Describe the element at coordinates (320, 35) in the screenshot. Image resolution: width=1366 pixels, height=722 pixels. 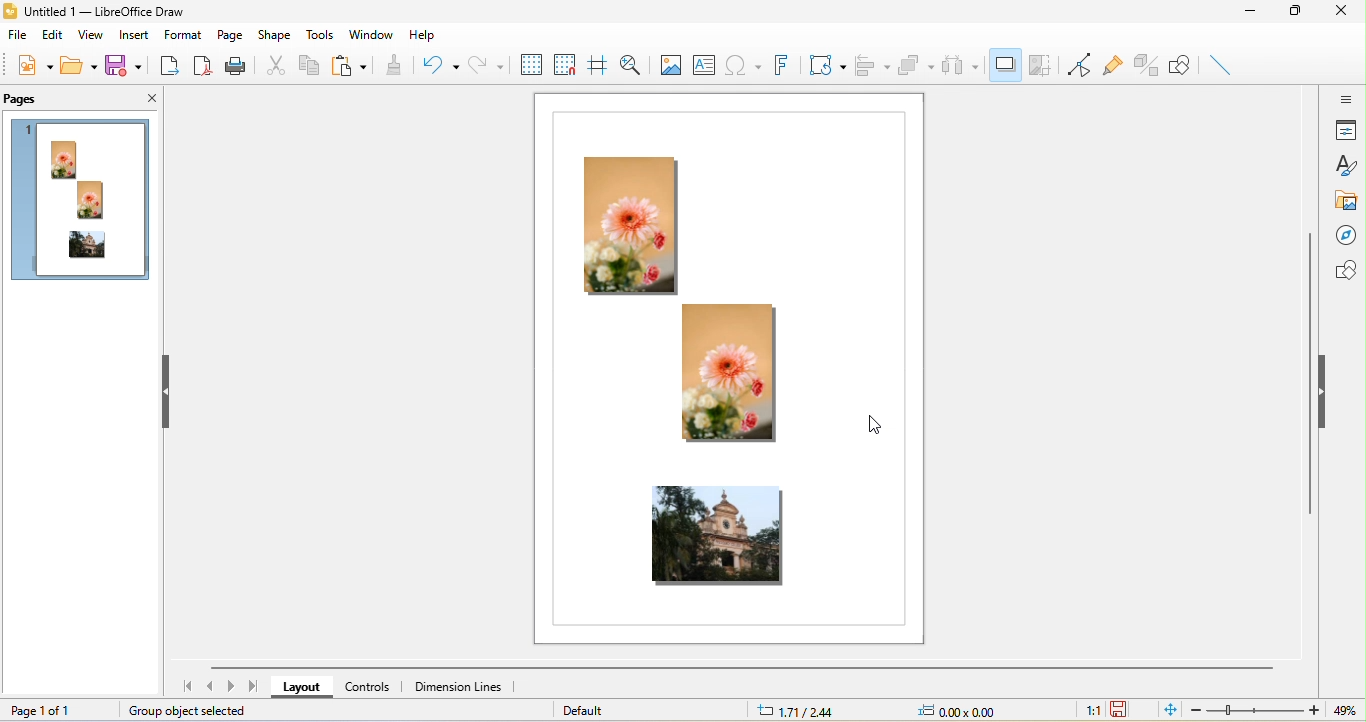
I see `tools` at that location.